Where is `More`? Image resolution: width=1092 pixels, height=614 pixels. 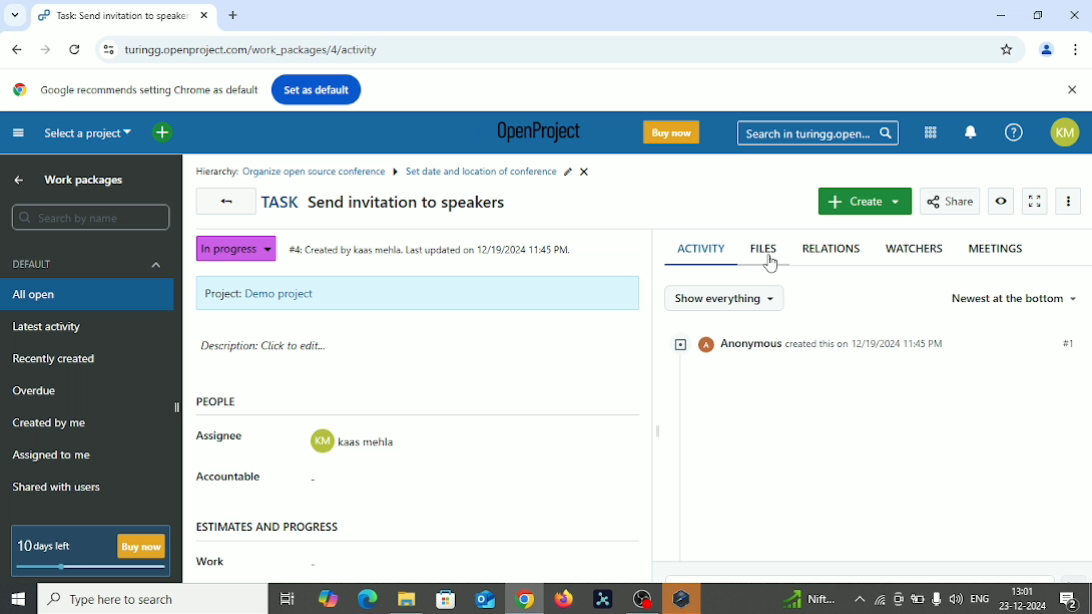
More is located at coordinates (1072, 202).